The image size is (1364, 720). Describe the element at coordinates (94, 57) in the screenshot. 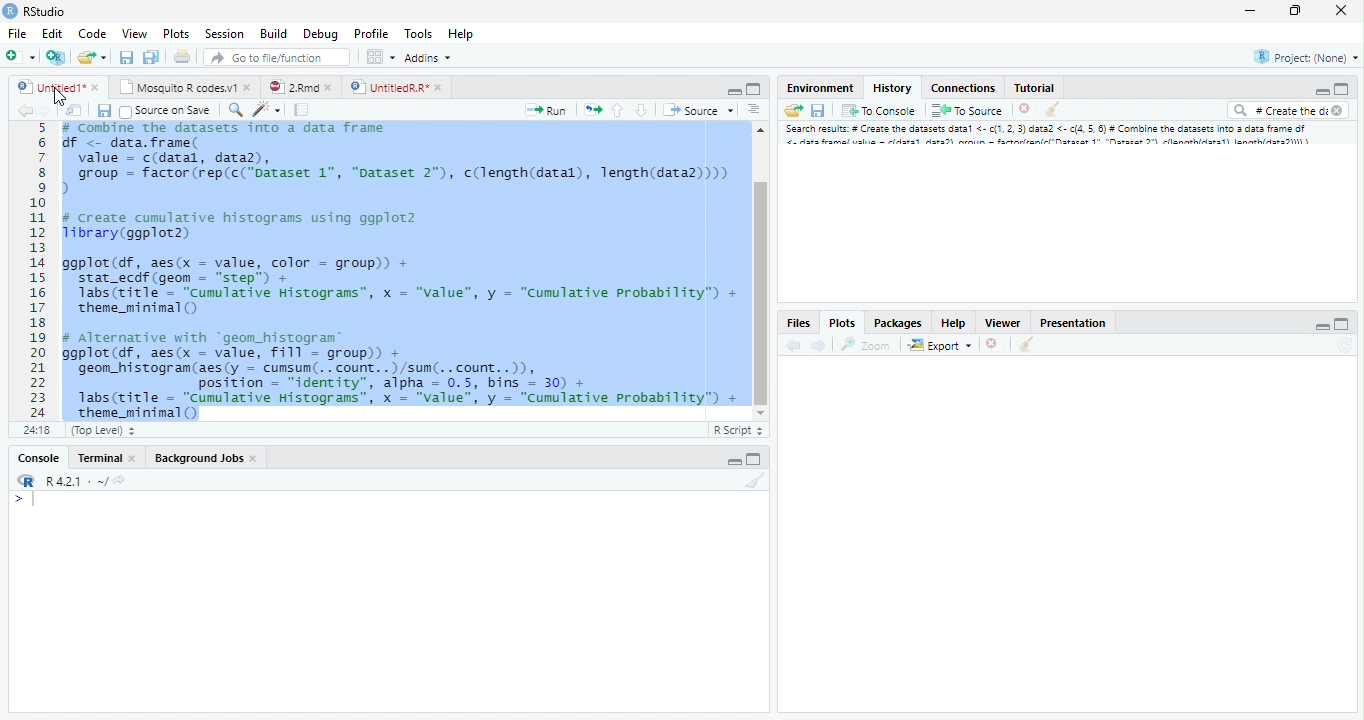

I see `Create a new file` at that location.